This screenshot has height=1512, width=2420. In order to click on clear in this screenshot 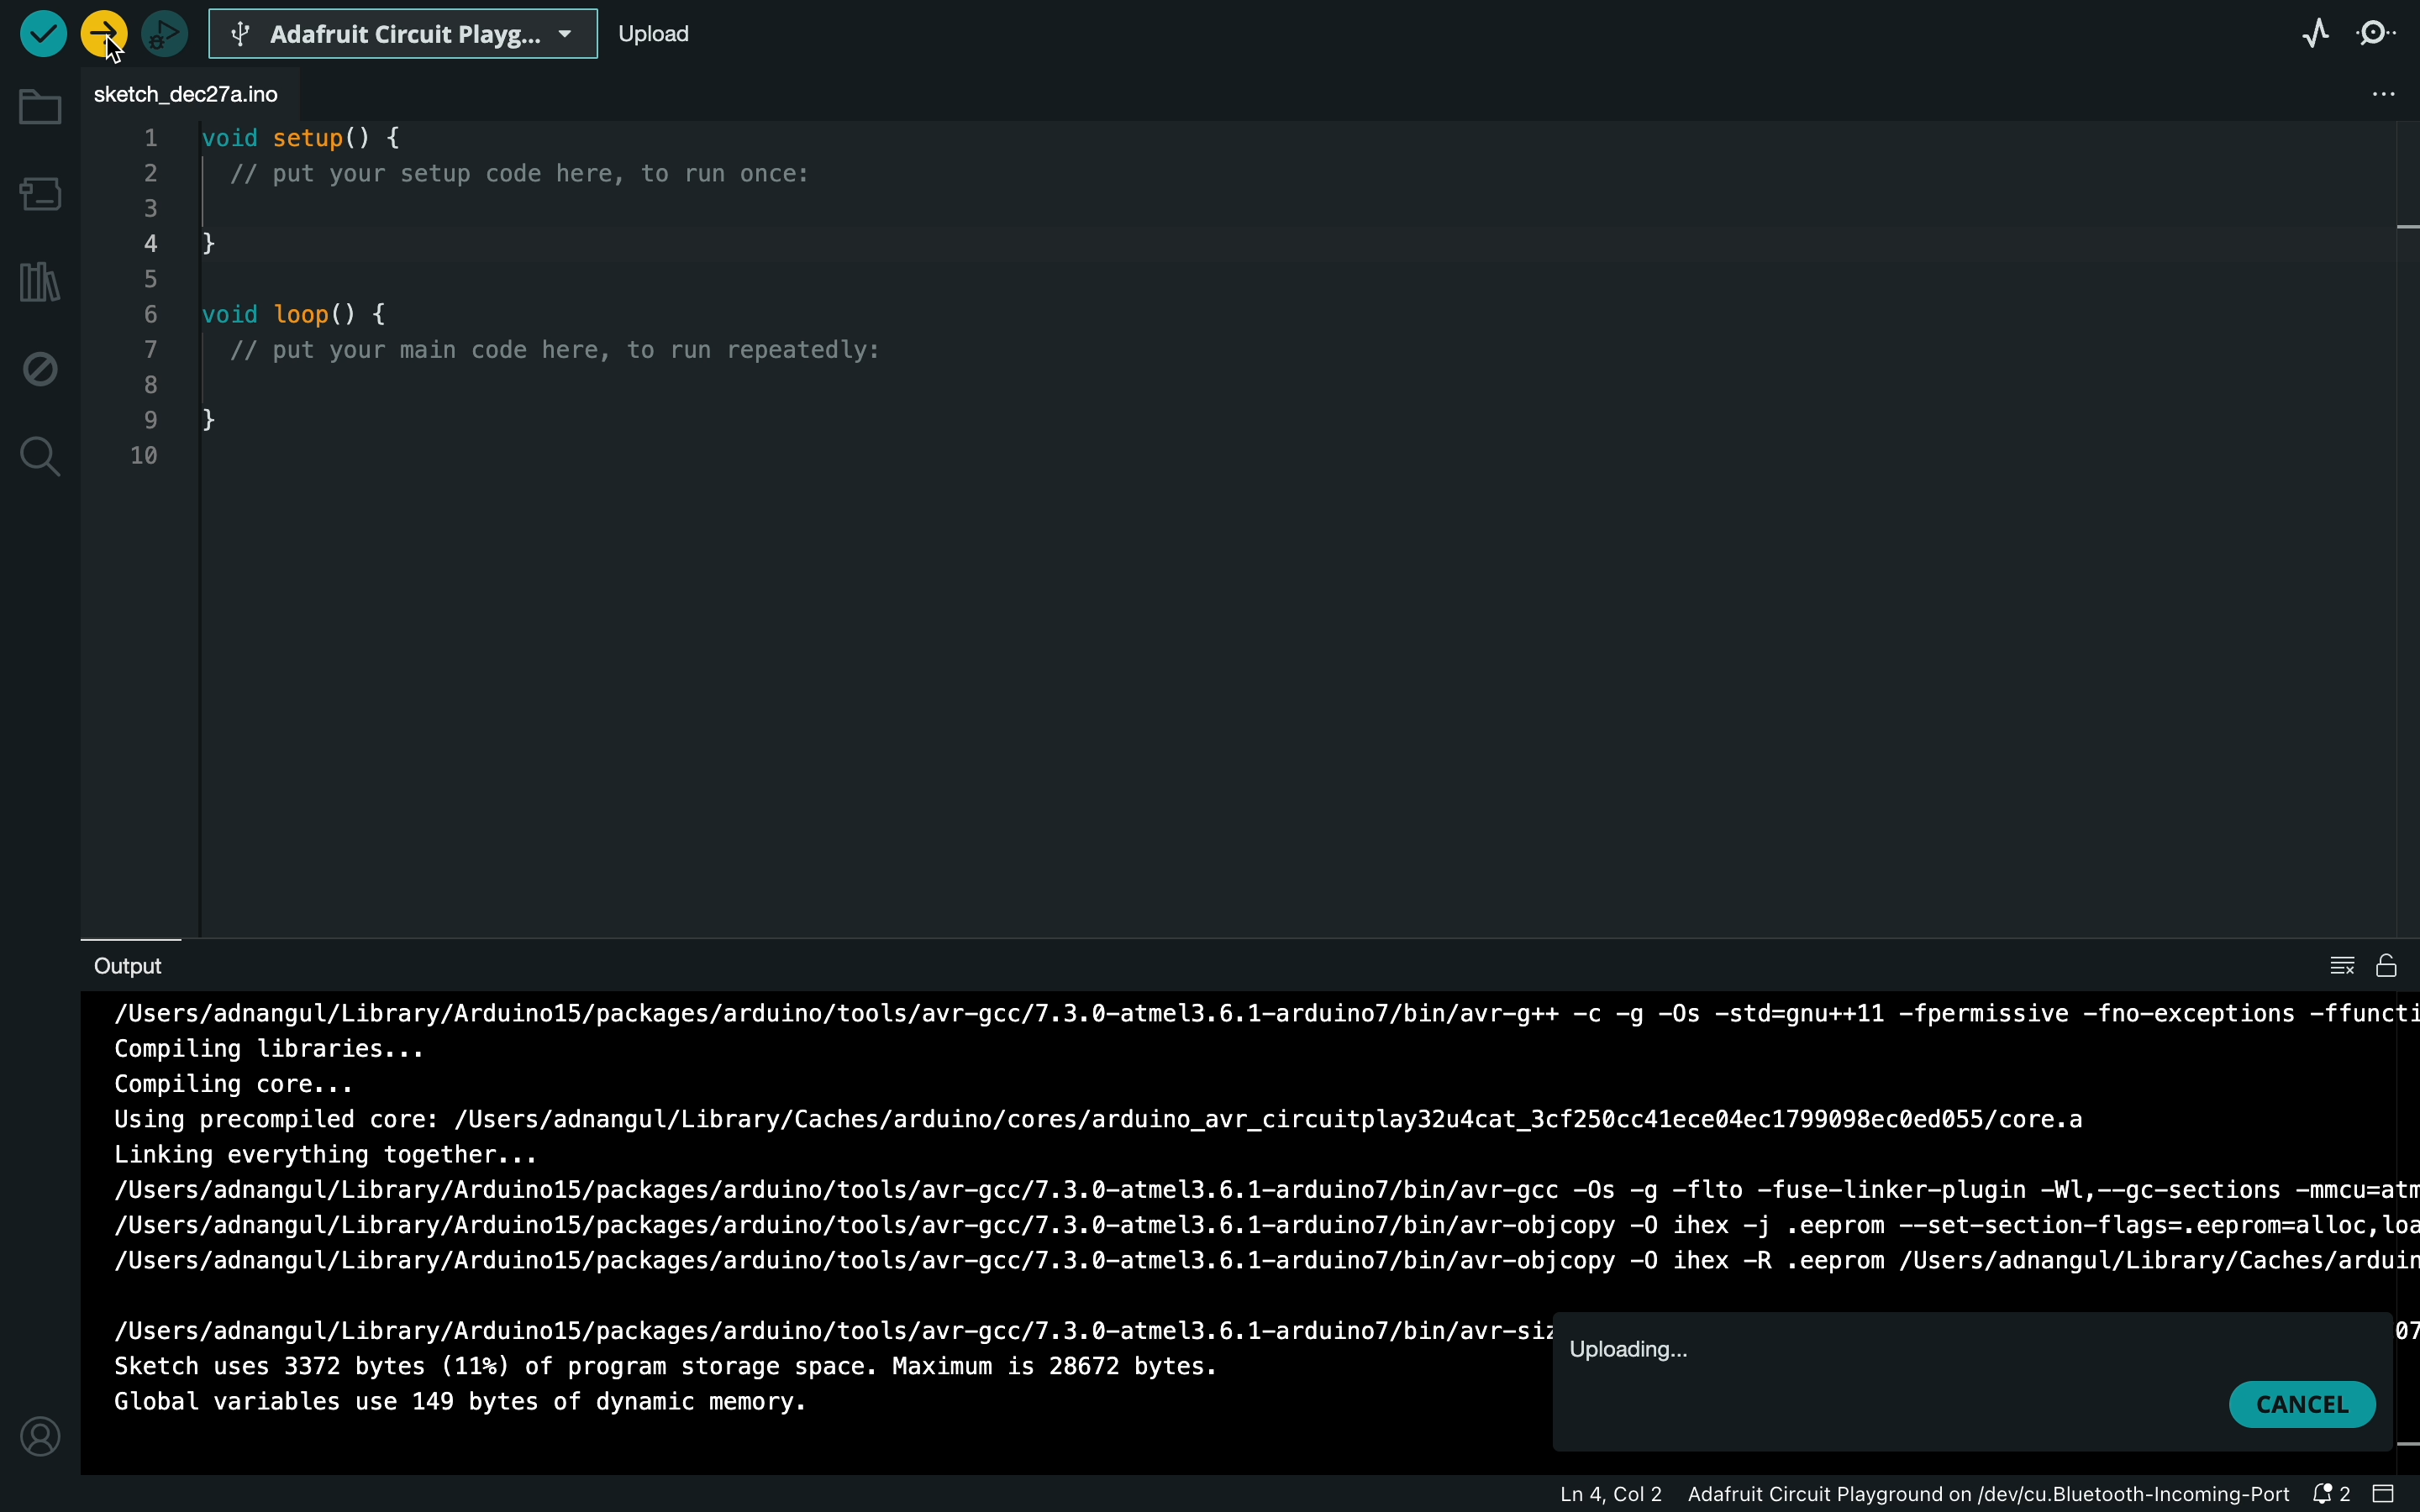, I will do `click(2316, 967)`.